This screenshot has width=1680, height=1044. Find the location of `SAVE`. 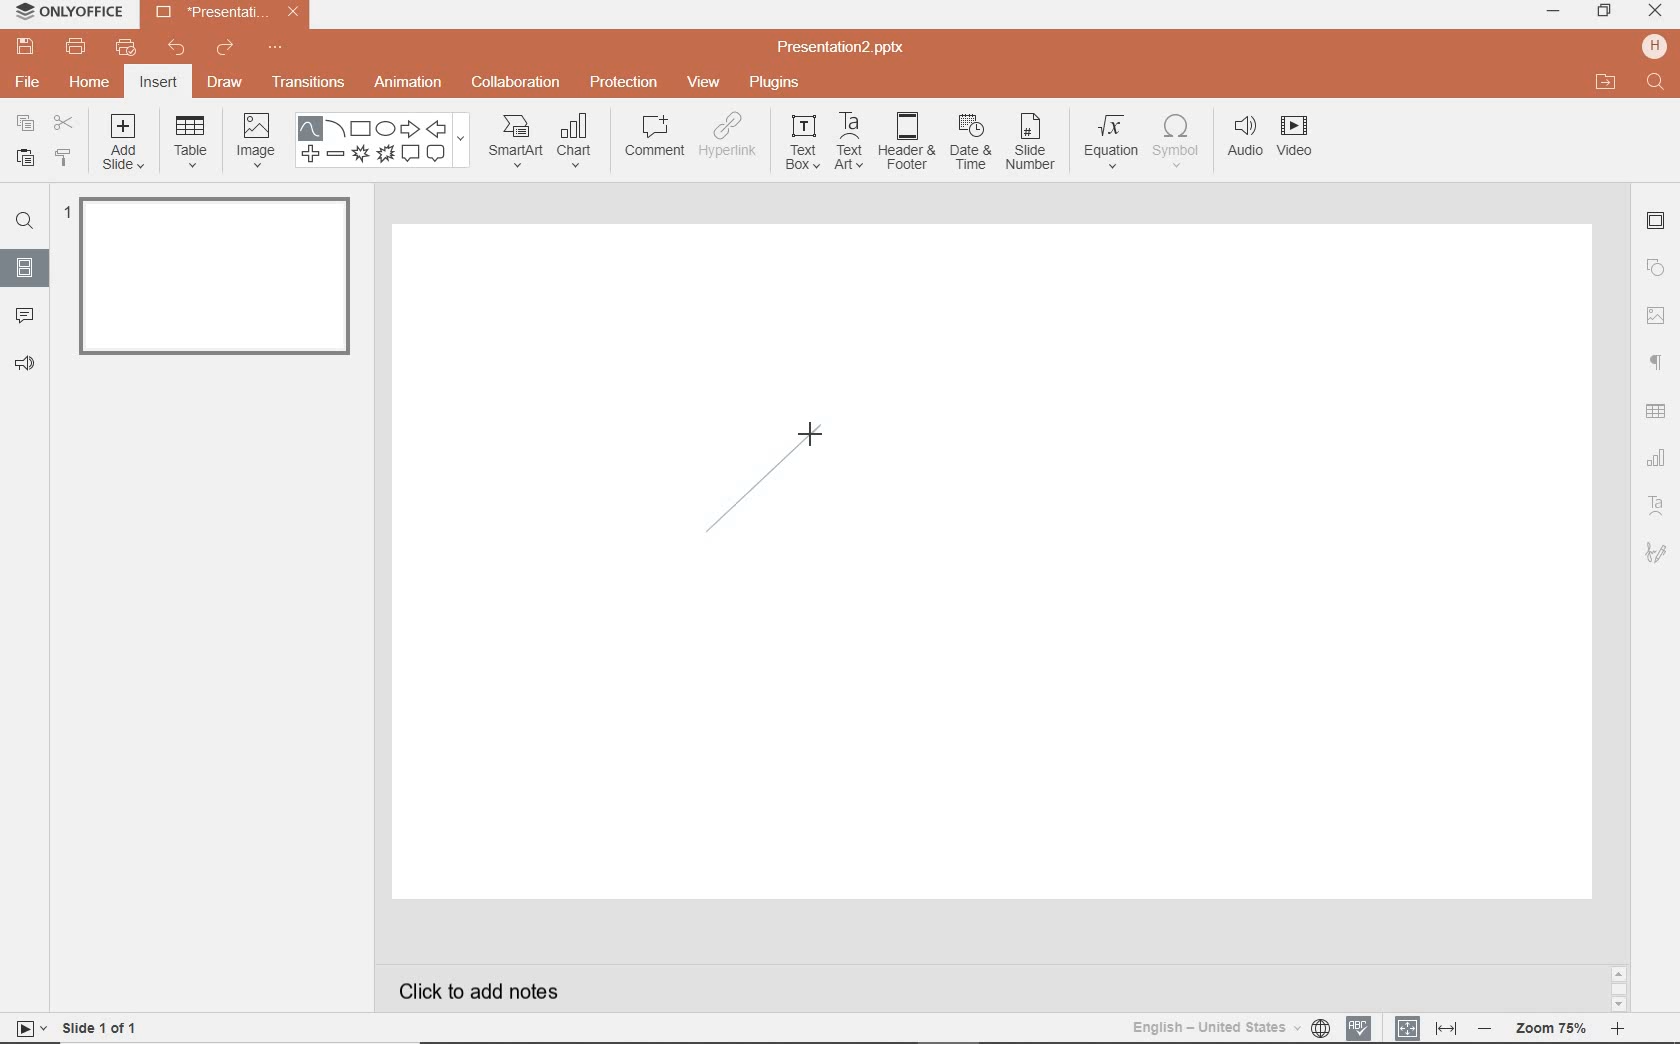

SAVE is located at coordinates (29, 48).